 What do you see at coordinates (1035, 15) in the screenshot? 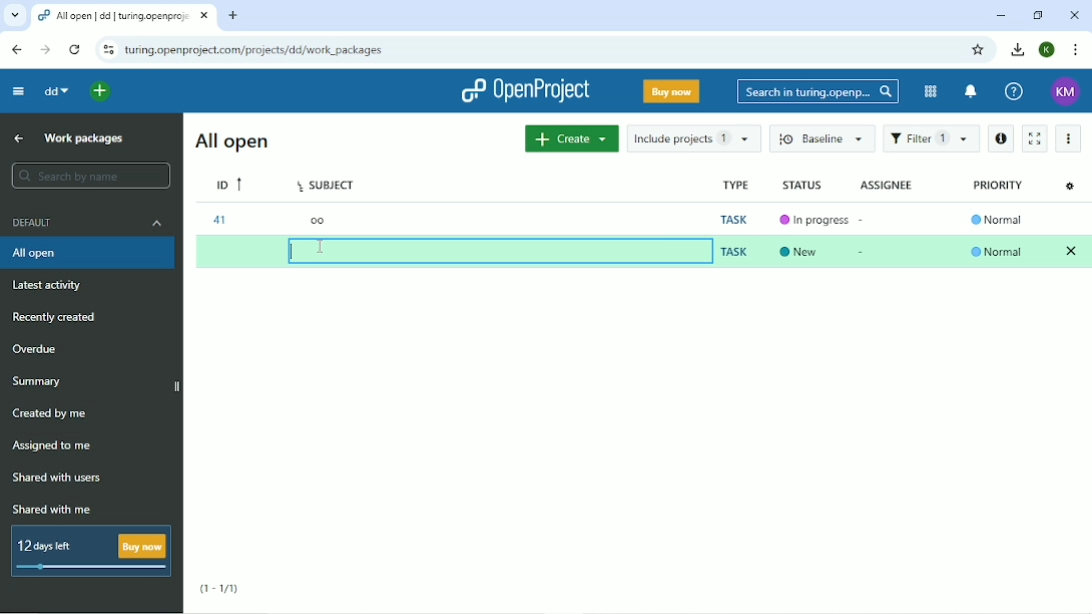
I see `Restore down` at bounding box center [1035, 15].